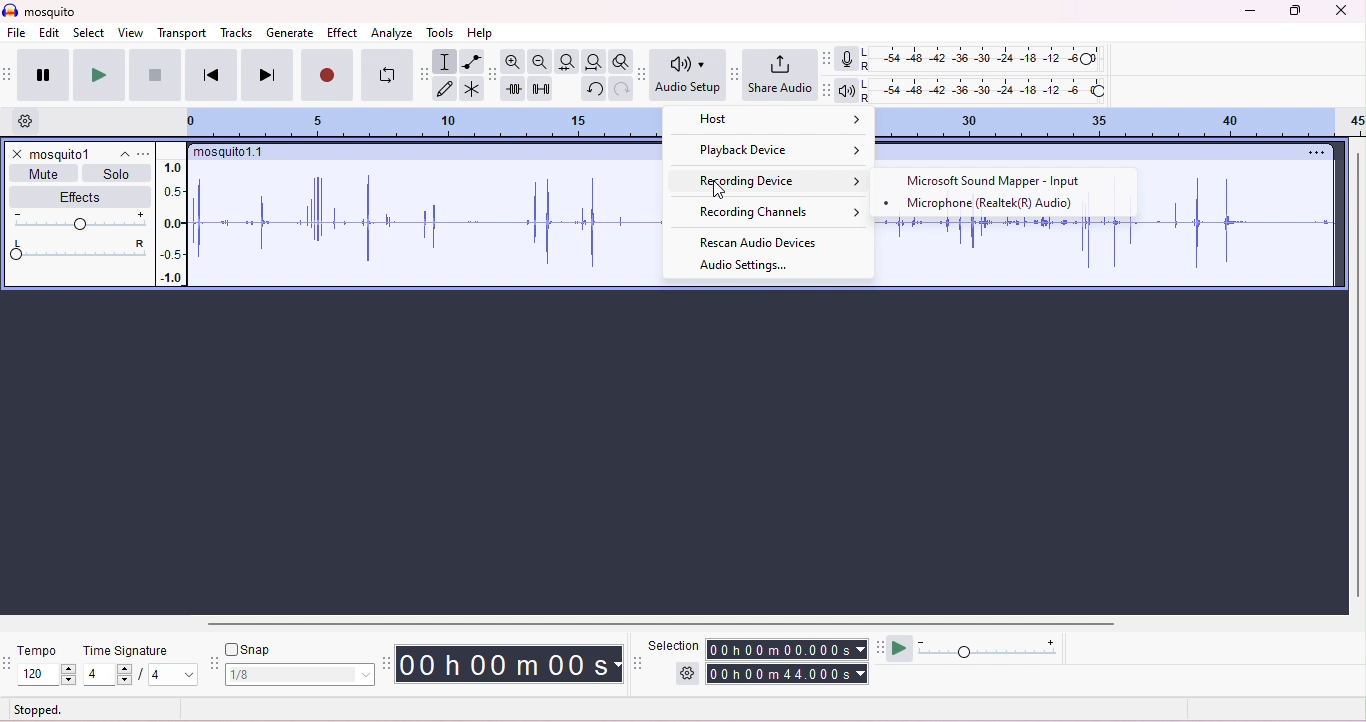 This screenshot has height=722, width=1366. What do you see at coordinates (639, 663) in the screenshot?
I see `selection tool bar` at bounding box center [639, 663].